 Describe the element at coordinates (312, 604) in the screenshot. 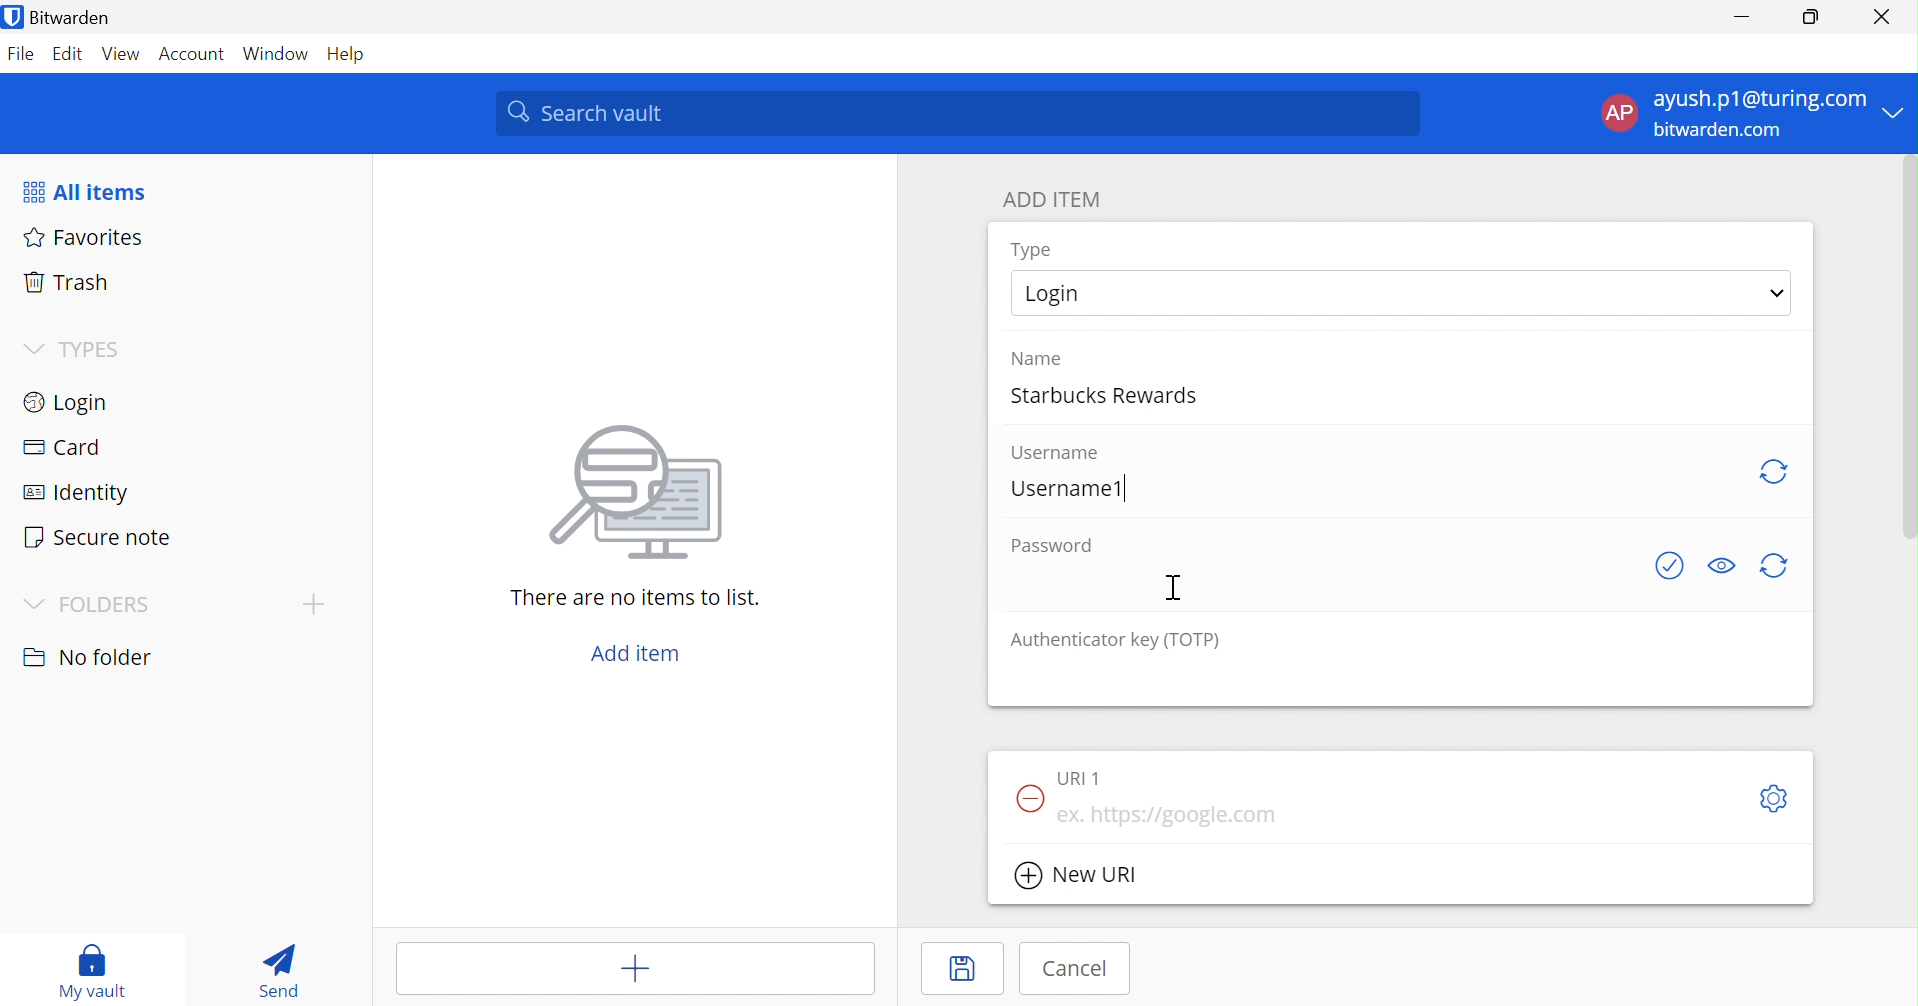

I see `Drop Down` at that location.